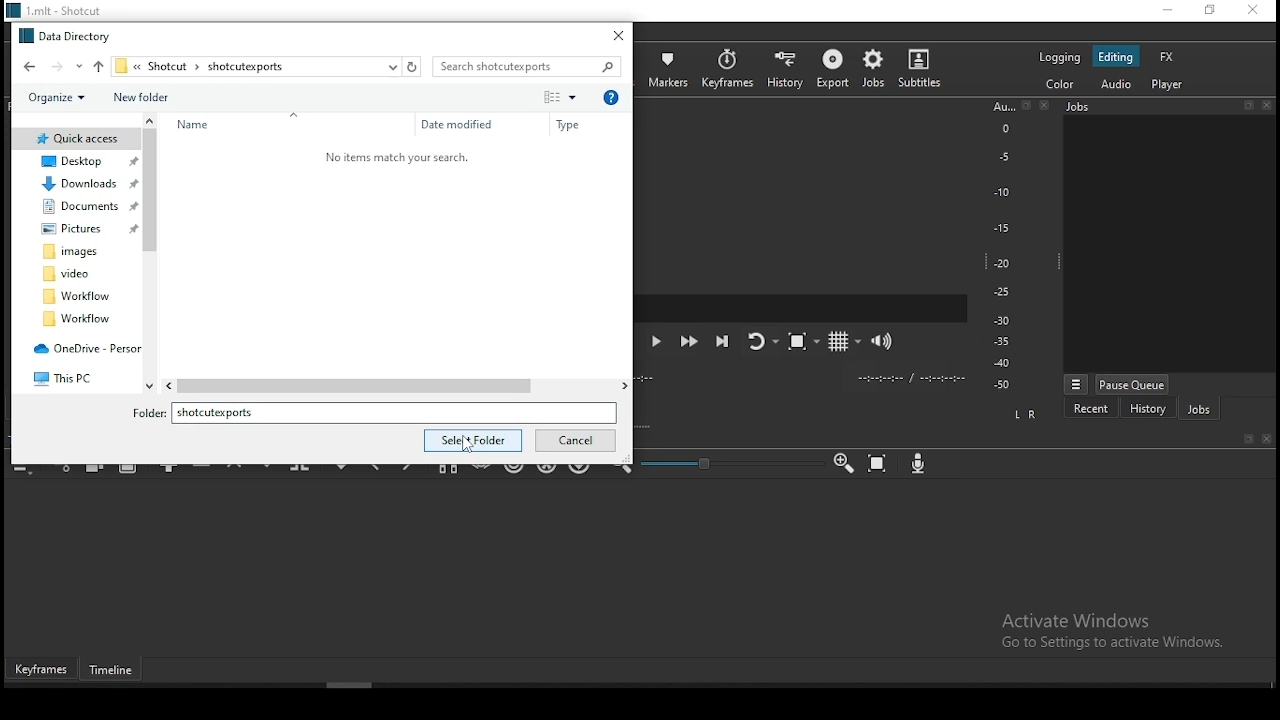  I want to click on player, so click(1166, 85).